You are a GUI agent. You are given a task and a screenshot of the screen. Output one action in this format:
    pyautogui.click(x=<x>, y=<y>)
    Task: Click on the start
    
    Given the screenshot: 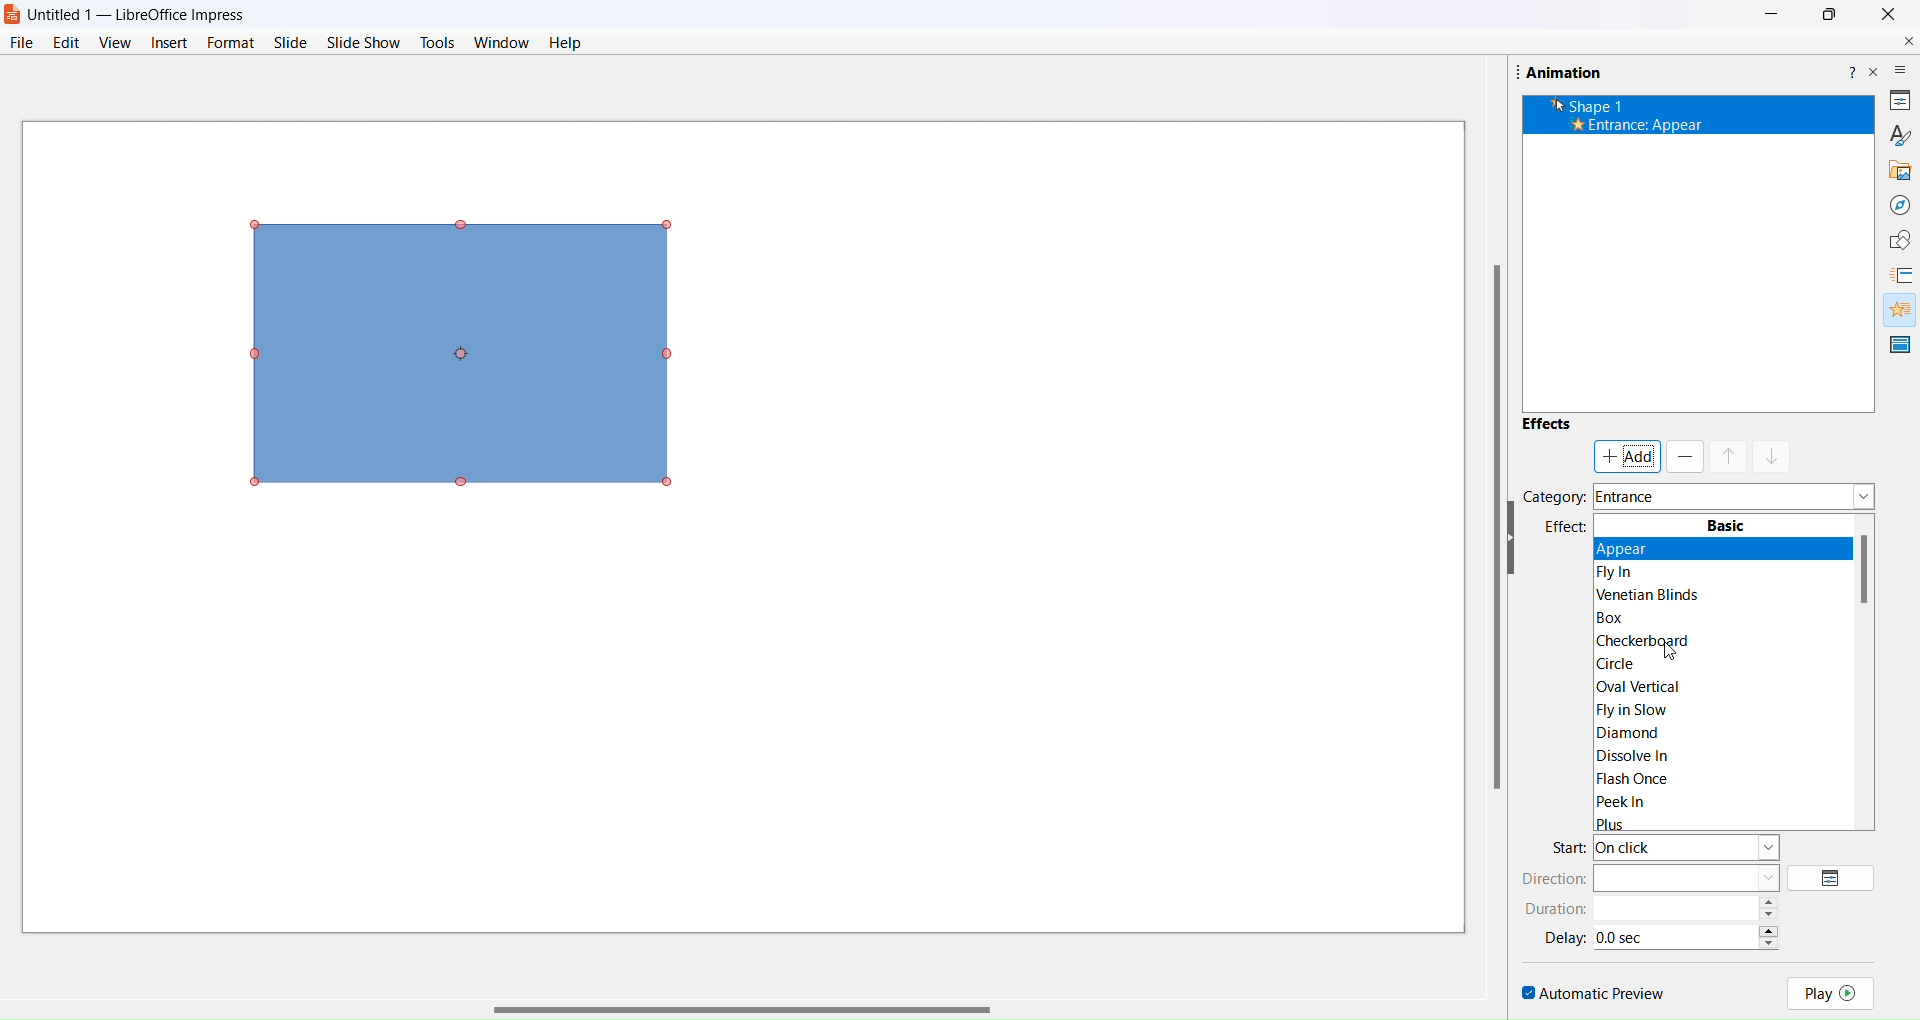 What is the action you would take?
    pyautogui.click(x=1568, y=845)
    